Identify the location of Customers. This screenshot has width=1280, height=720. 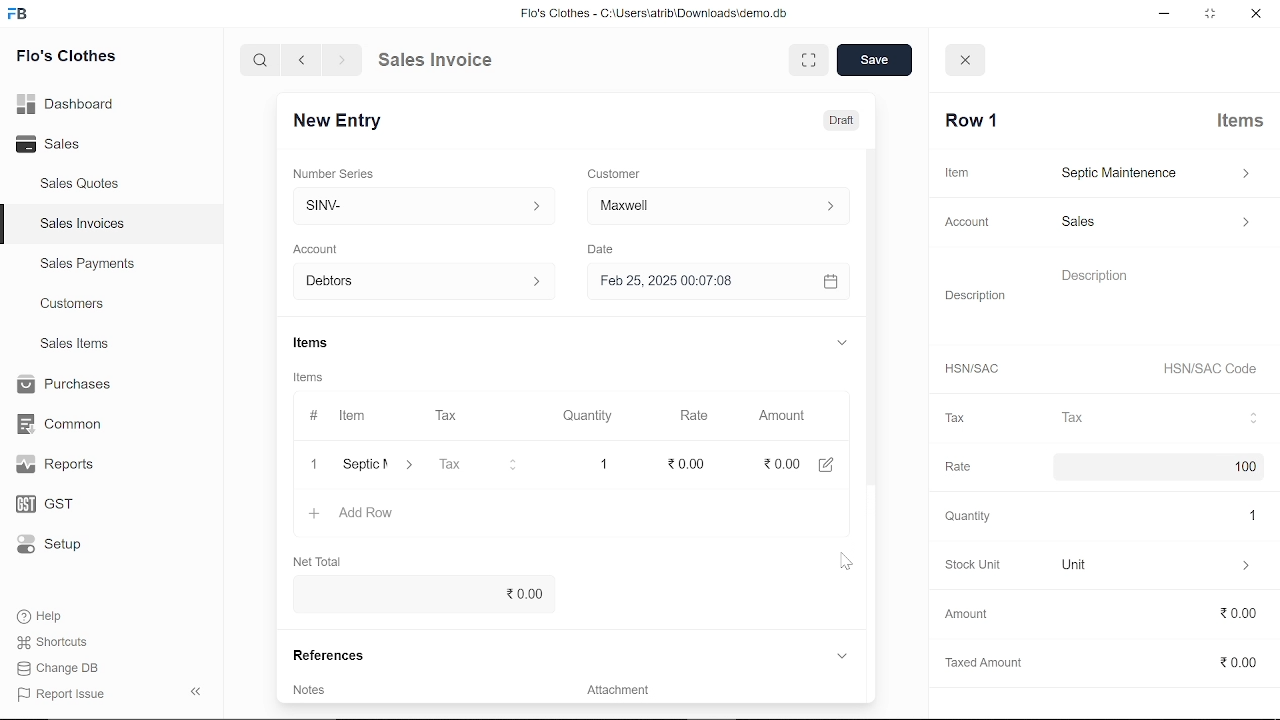
(74, 303).